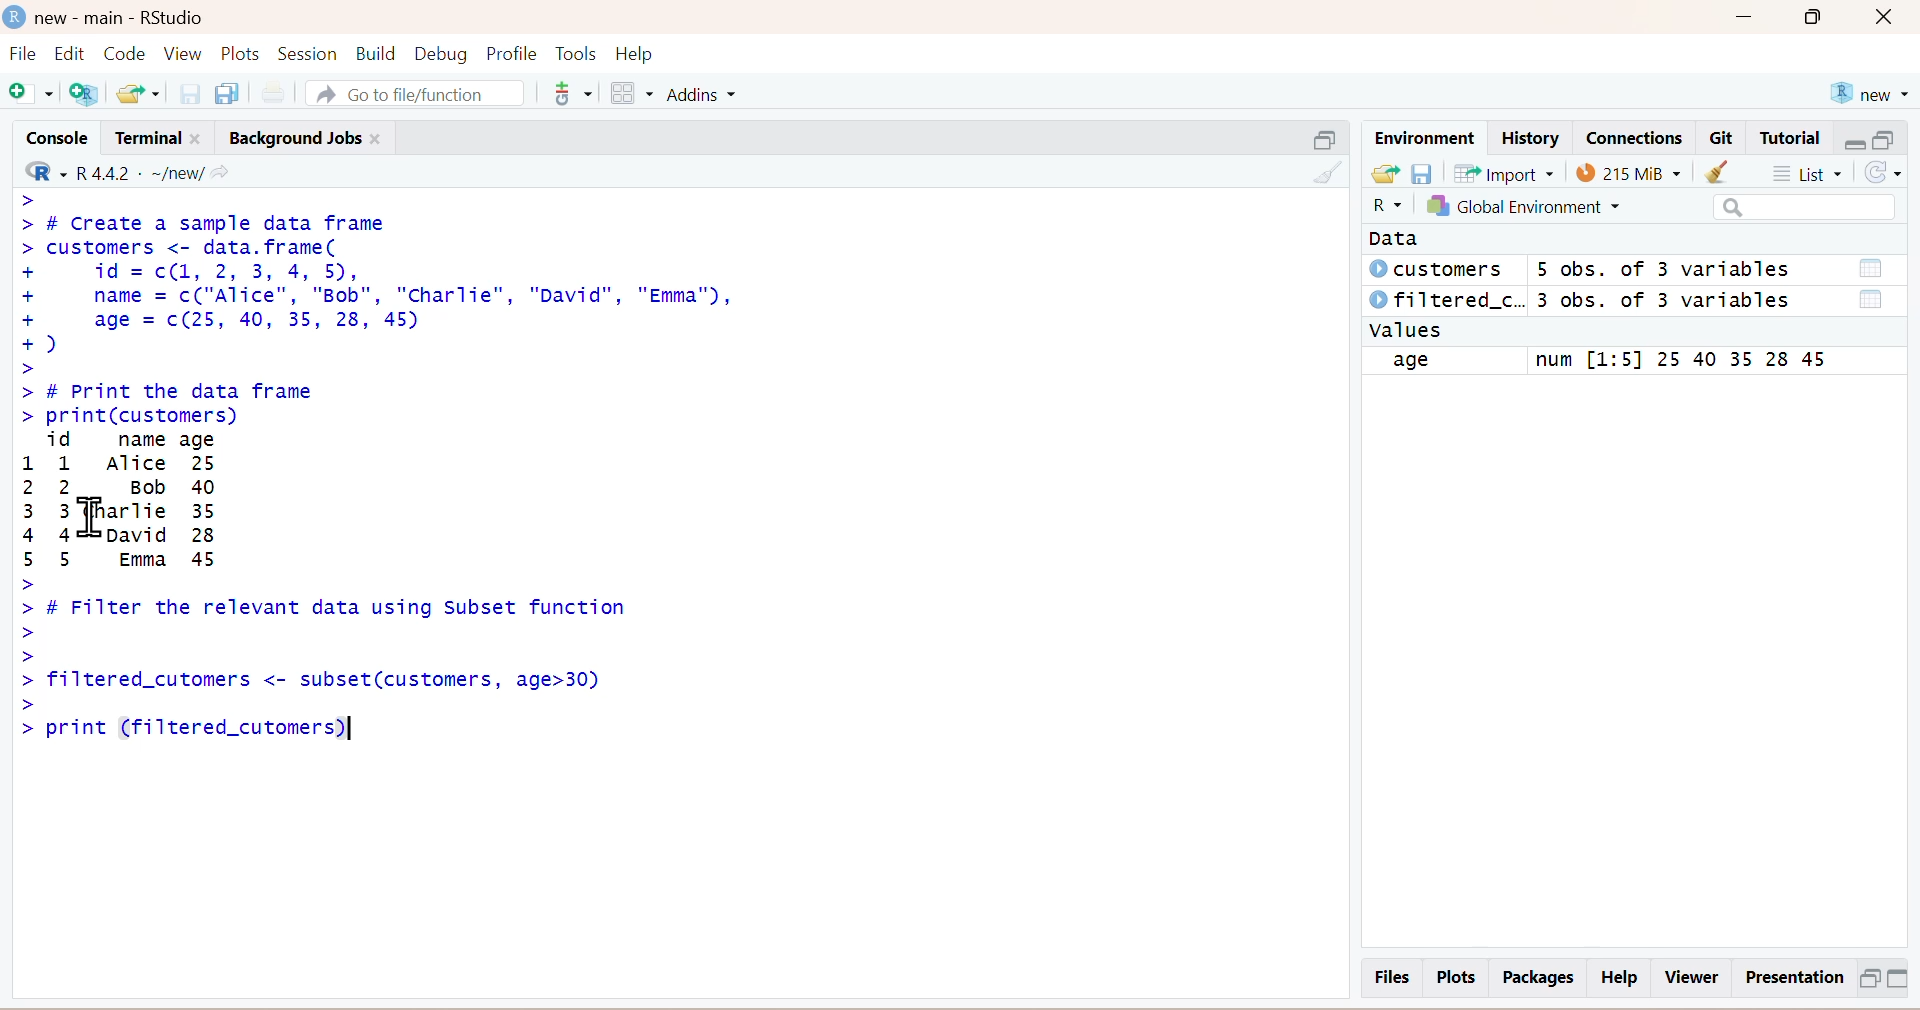  Describe the element at coordinates (164, 499) in the screenshot. I see `id name age 1 1 Alice 22 Bob 40 Charlie 35David 285 5 Emma 45>>` at that location.